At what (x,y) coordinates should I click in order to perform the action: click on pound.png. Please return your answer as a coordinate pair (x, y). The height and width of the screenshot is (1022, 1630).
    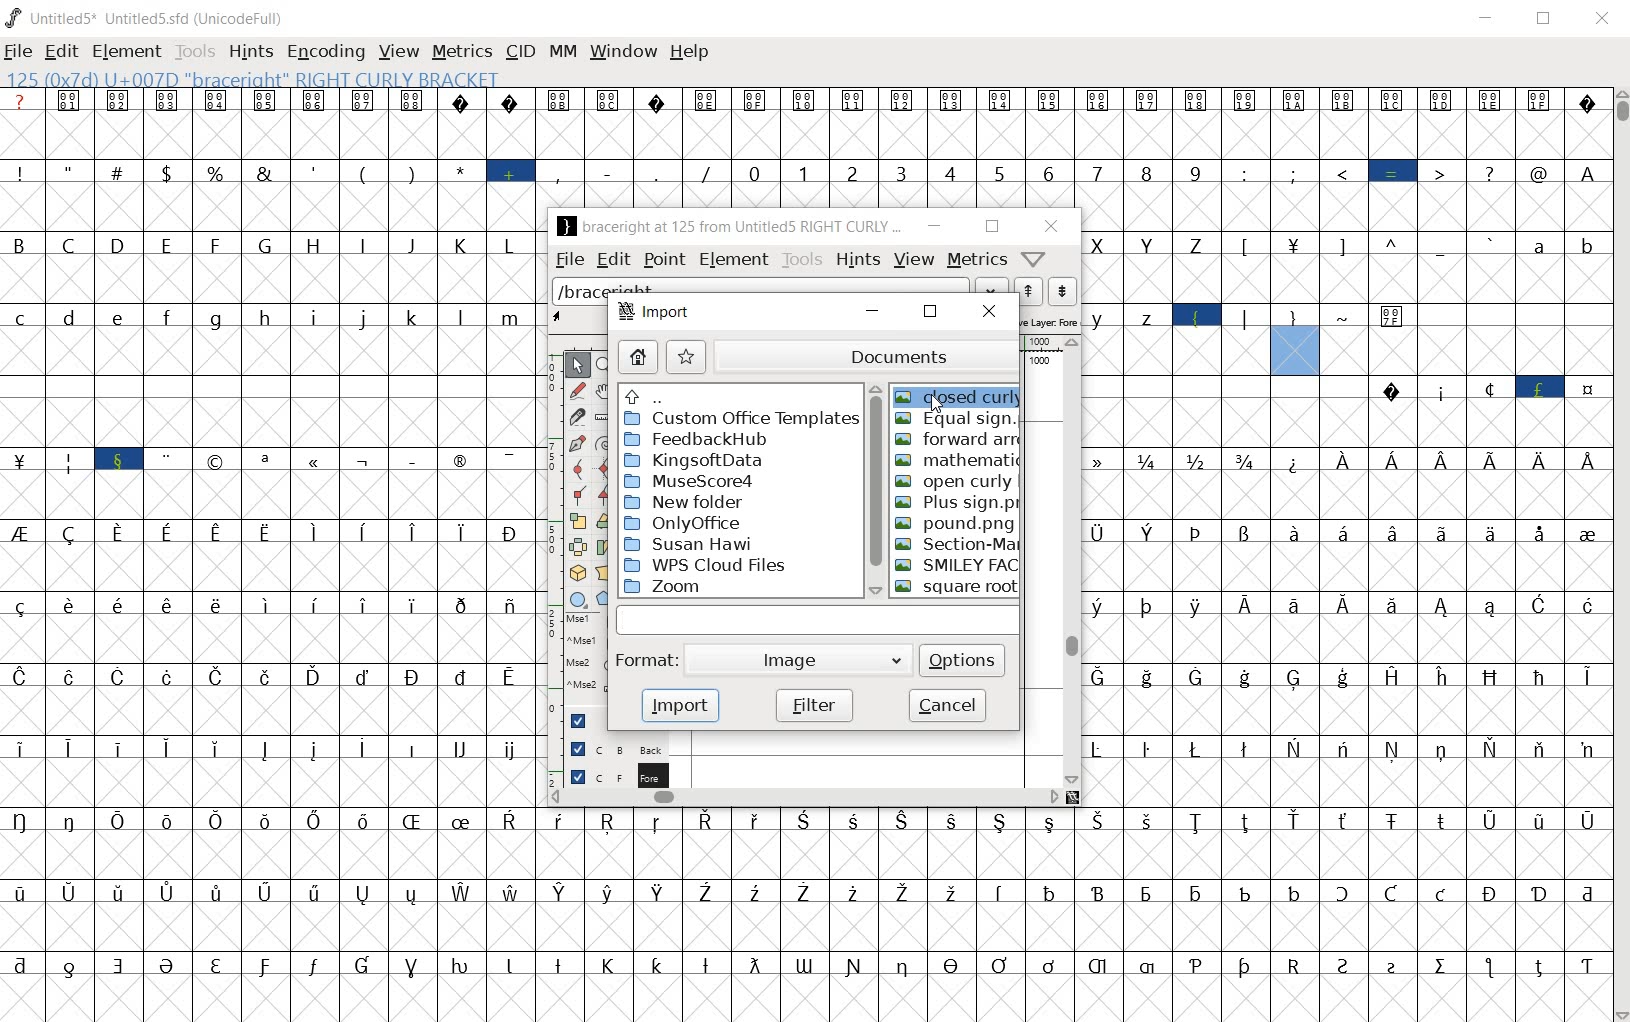
    Looking at the image, I should click on (955, 525).